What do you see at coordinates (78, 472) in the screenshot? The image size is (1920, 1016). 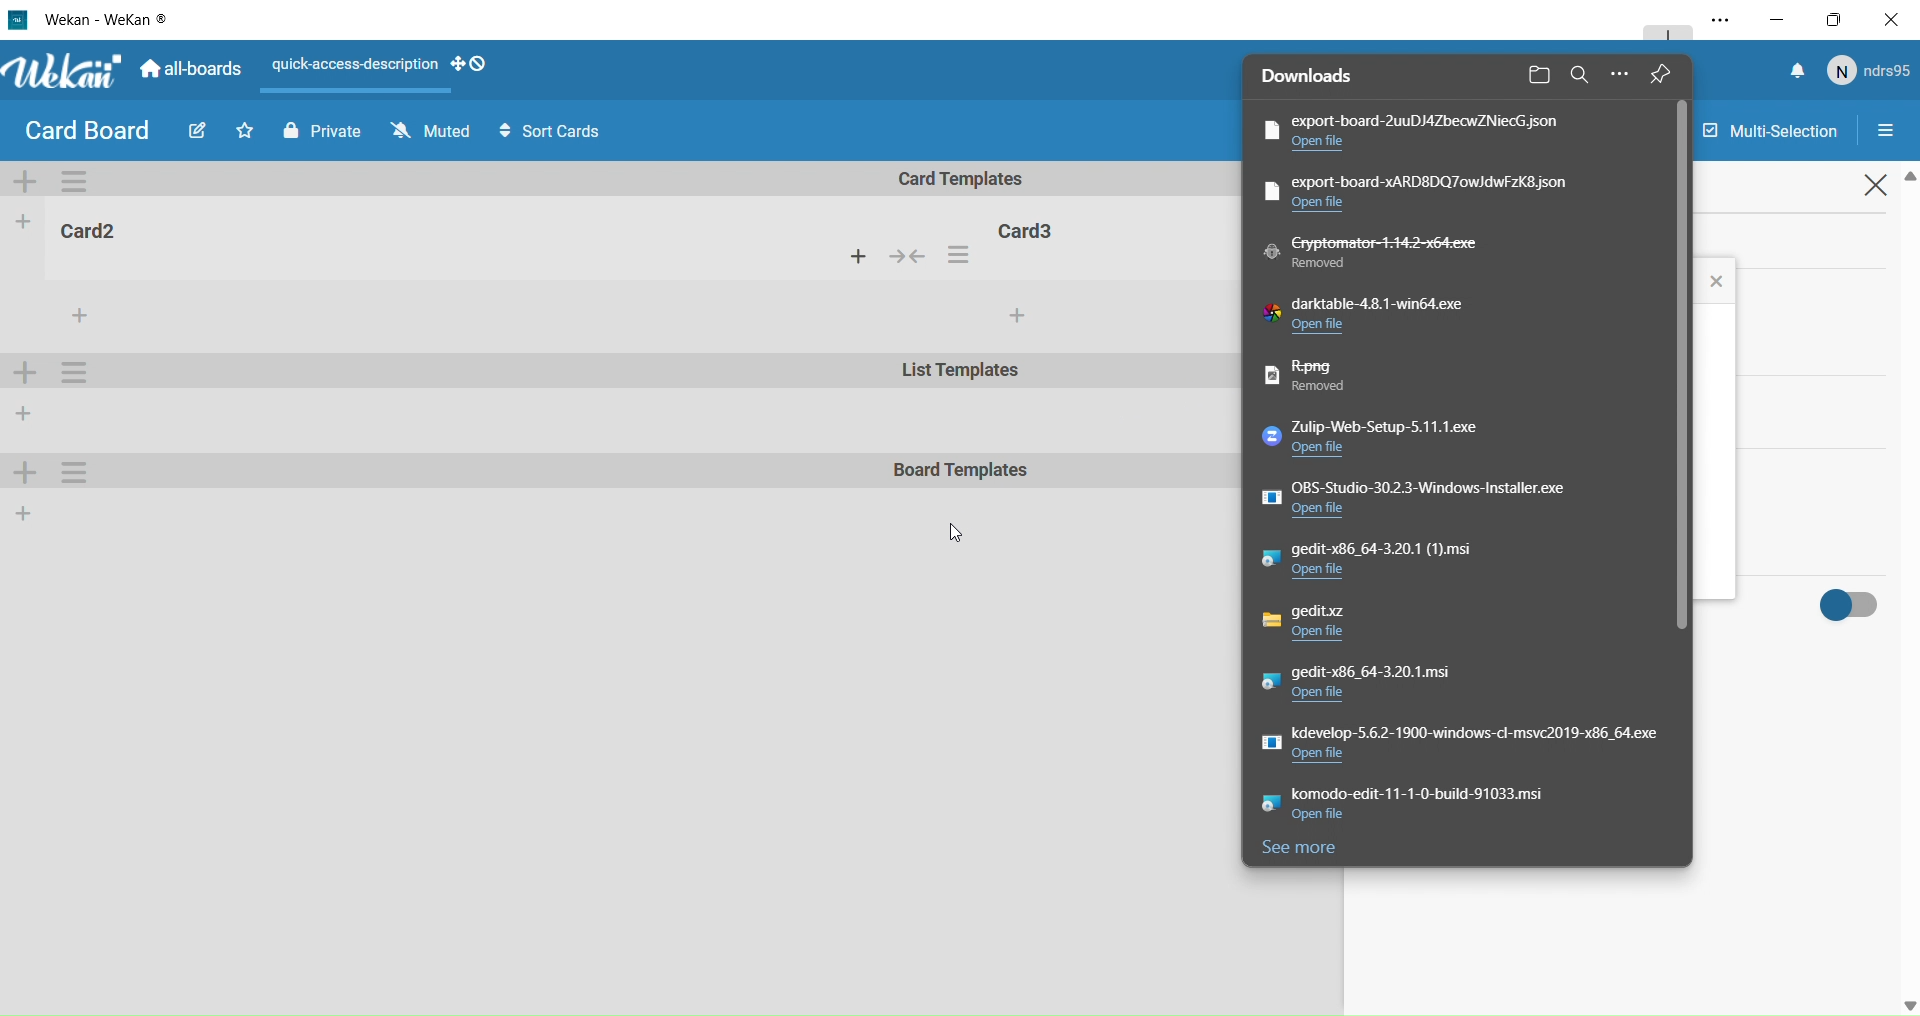 I see `Settings` at bounding box center [78, 472].